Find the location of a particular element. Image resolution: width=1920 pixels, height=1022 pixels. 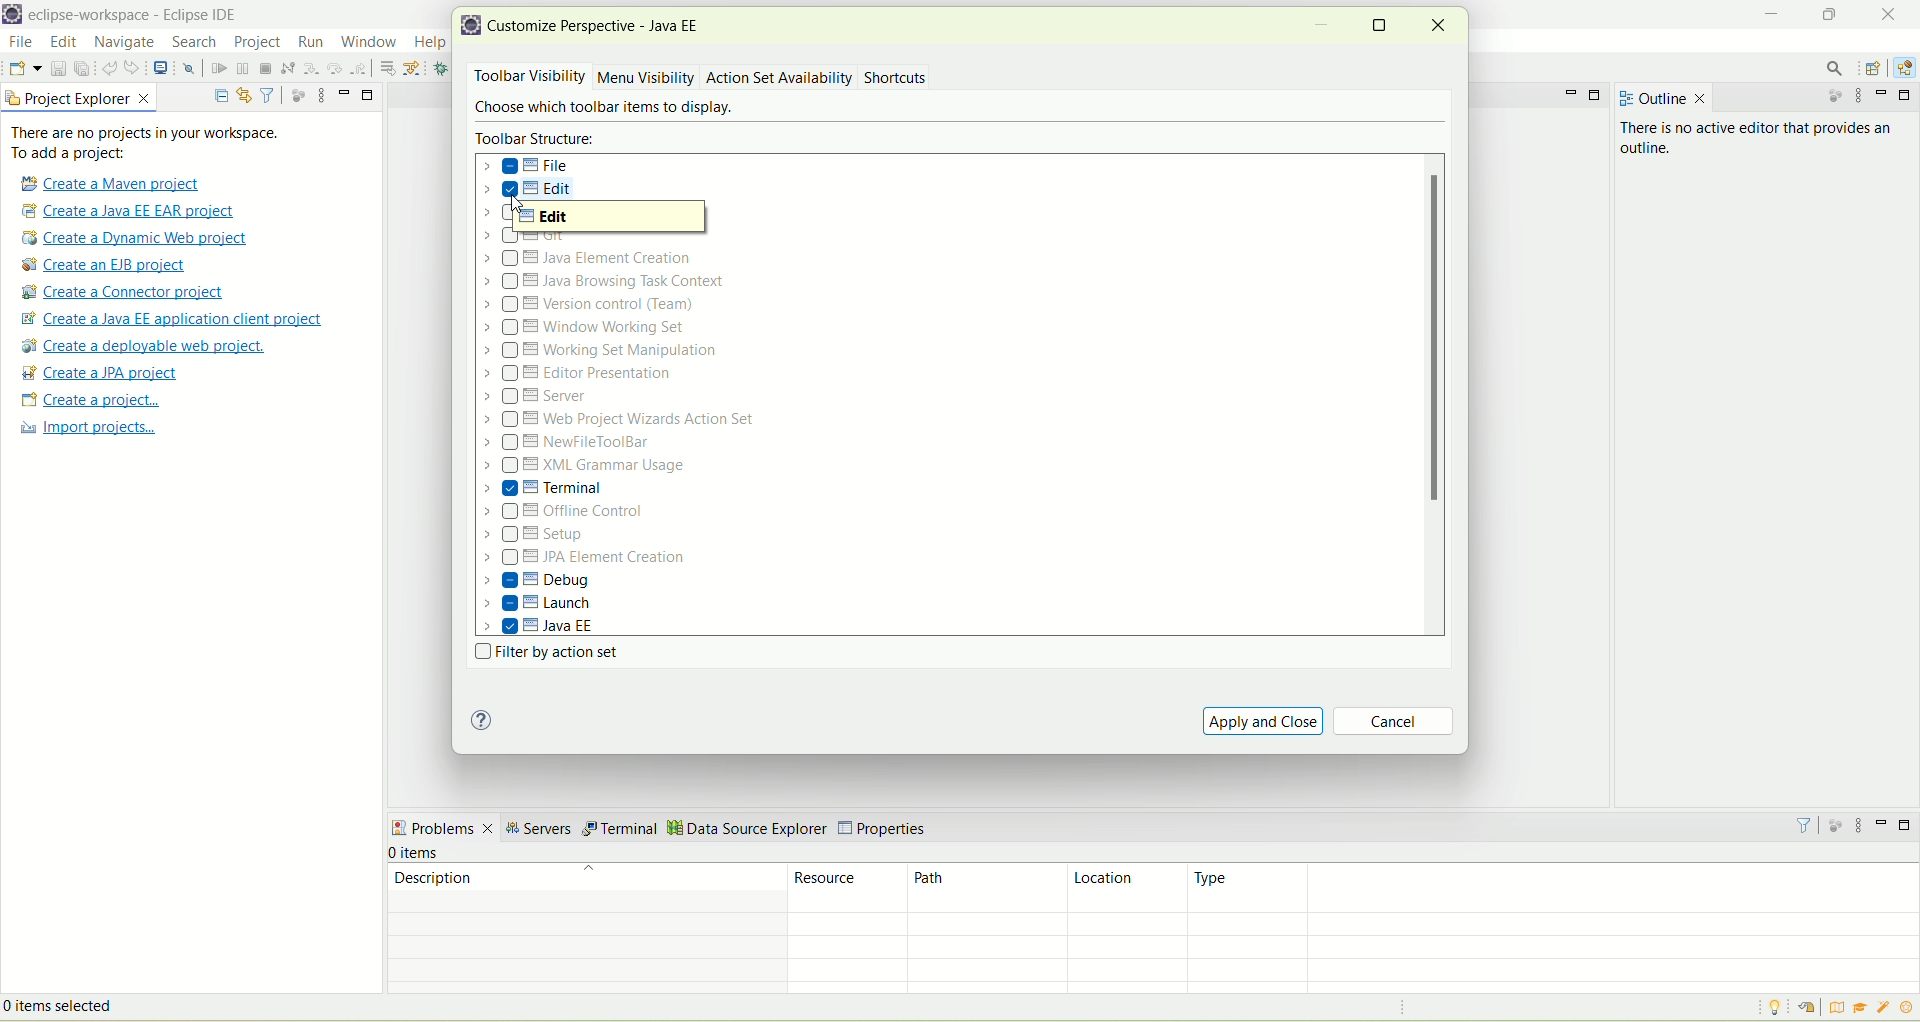

project explorer is located at coordinates (79, 98).